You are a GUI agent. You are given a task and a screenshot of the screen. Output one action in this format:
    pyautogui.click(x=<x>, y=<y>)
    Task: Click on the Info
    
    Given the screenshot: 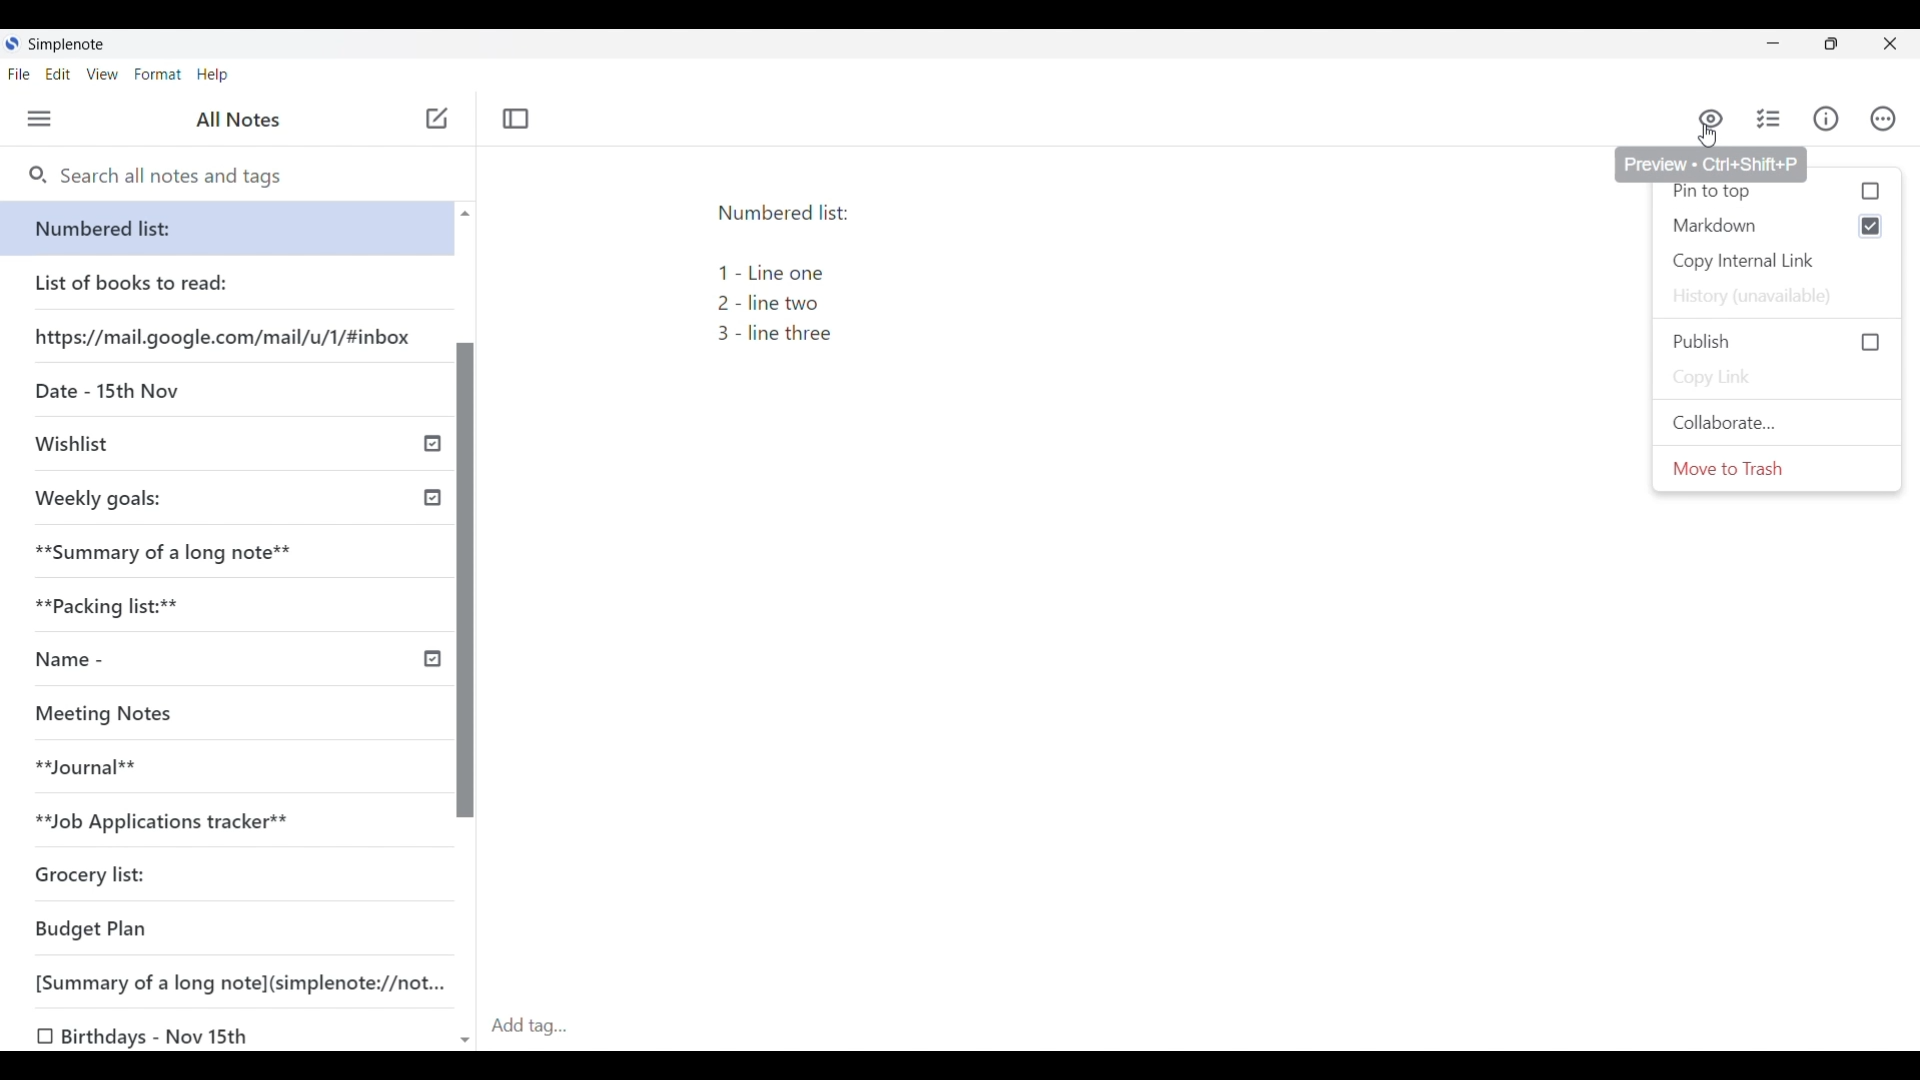 What is the action you would take?
    pyautogui.click(x=1826, y=119)
    